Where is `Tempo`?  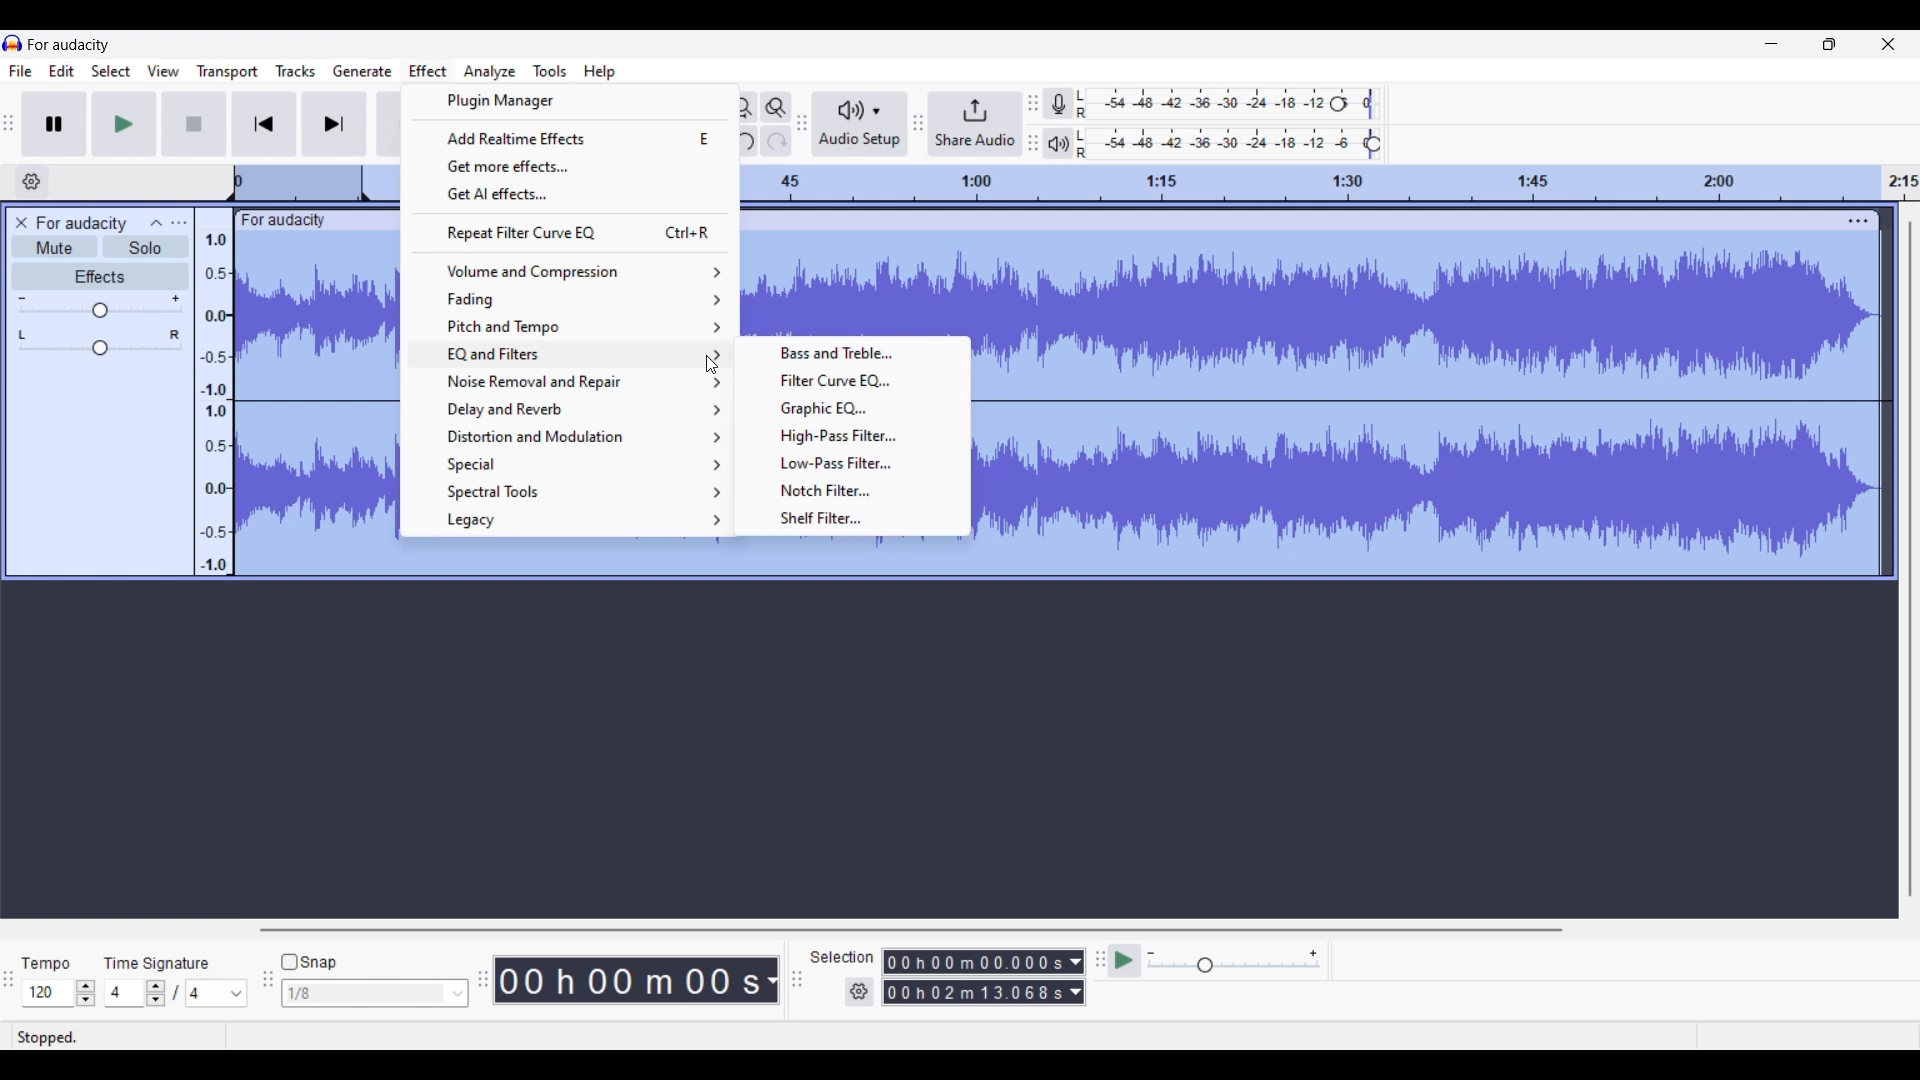 Tempo is located at coordinates (48, 961).